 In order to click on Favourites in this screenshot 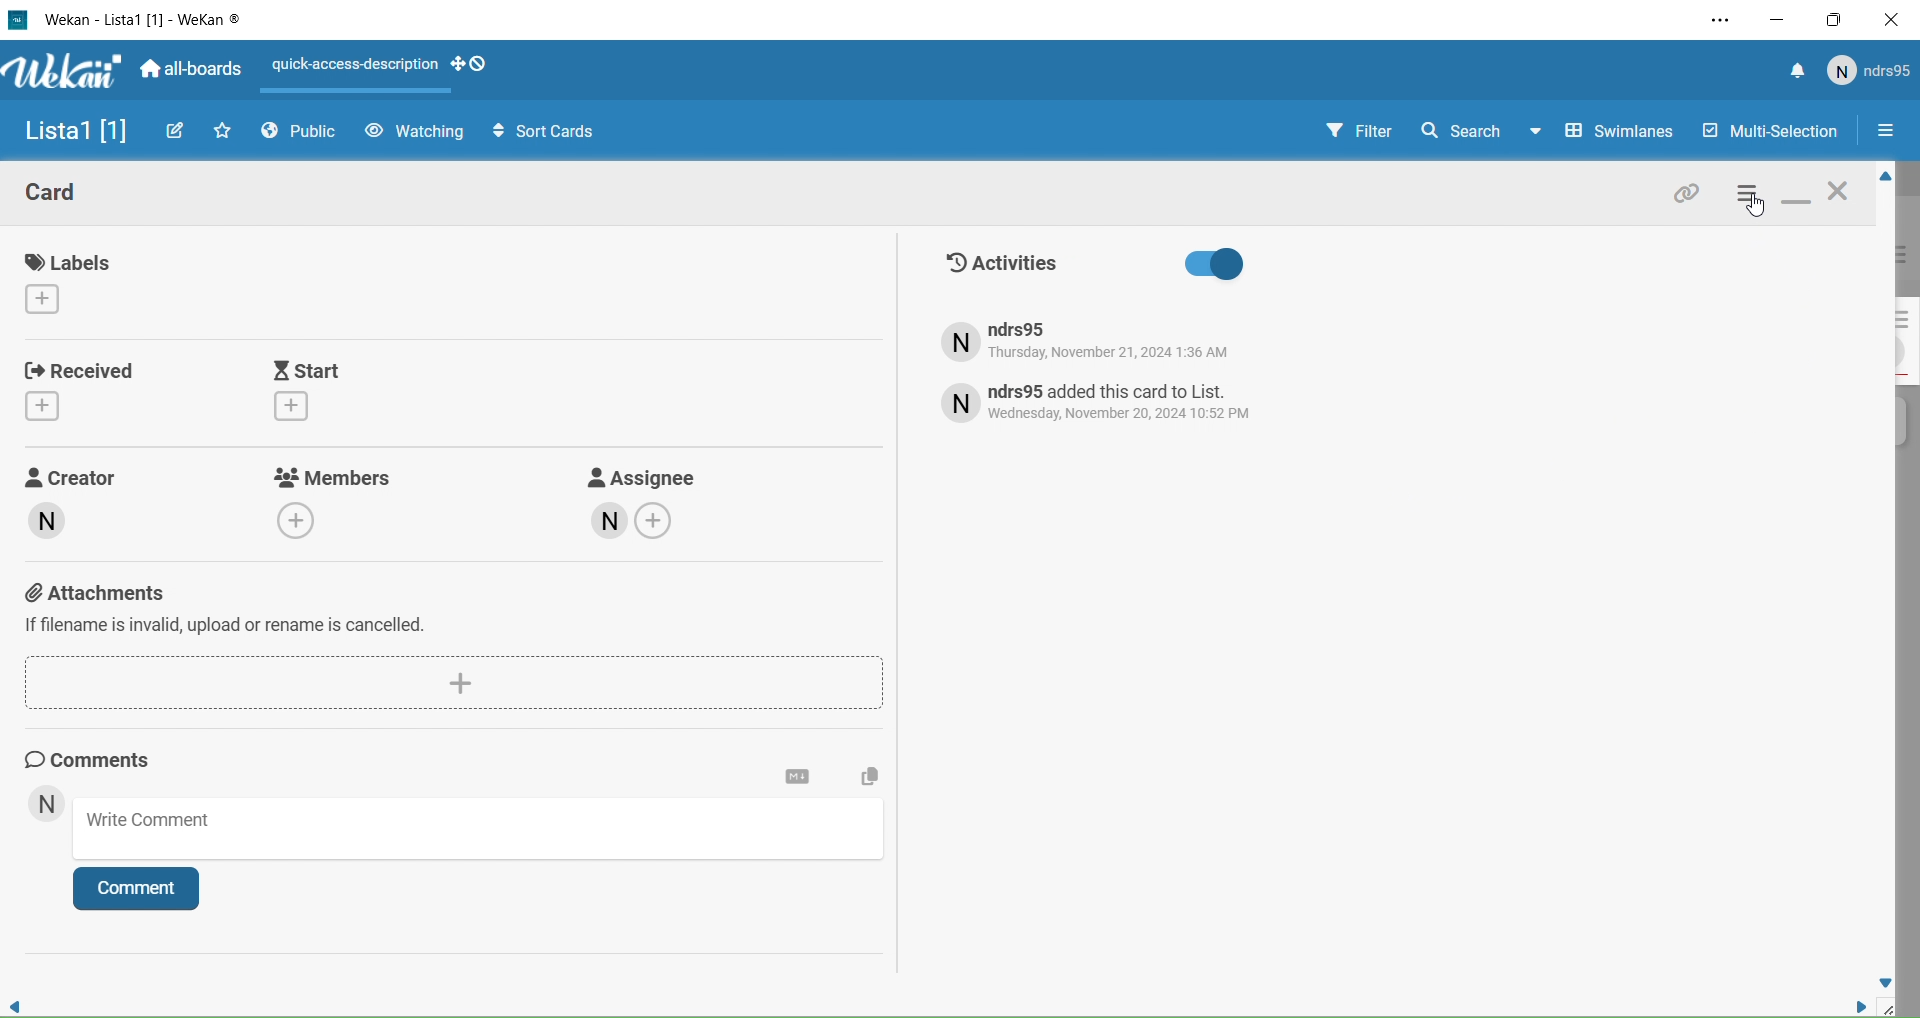, I will do `click(224, 135)`.